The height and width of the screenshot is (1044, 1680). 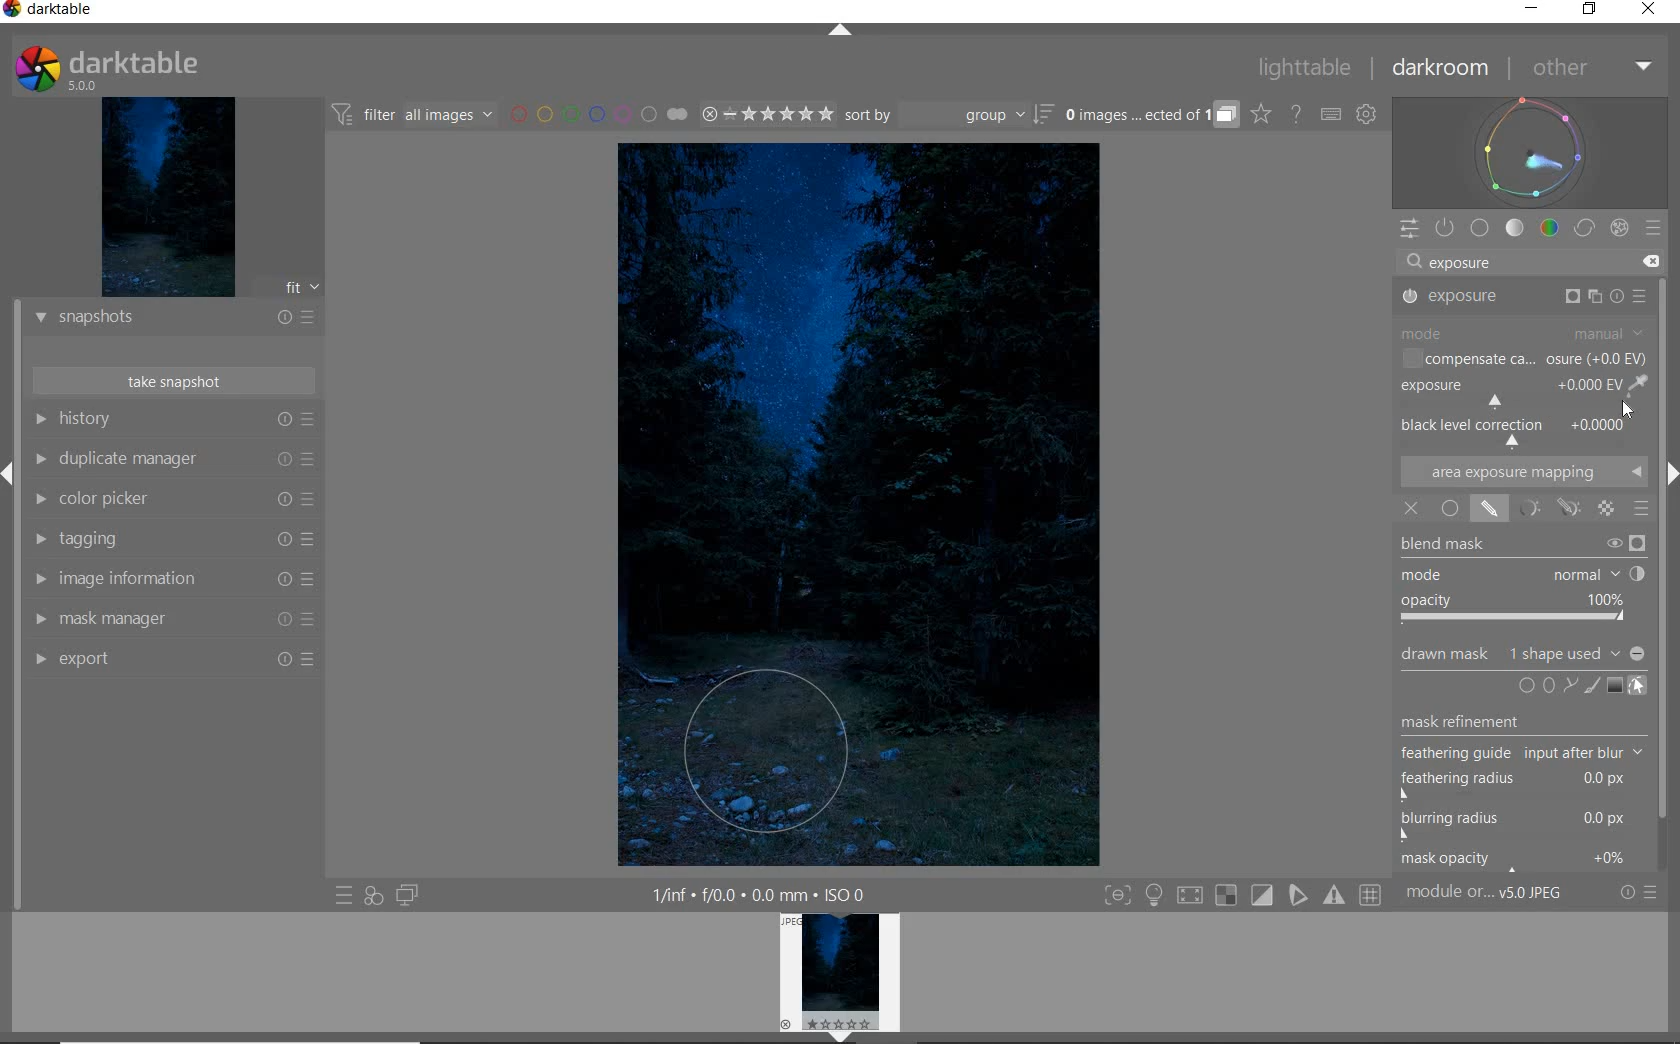 What do you see at coordinates (109, 66) in the screenshot?
I see `SYSTEM LOGO` at bounding box center [109, 66].